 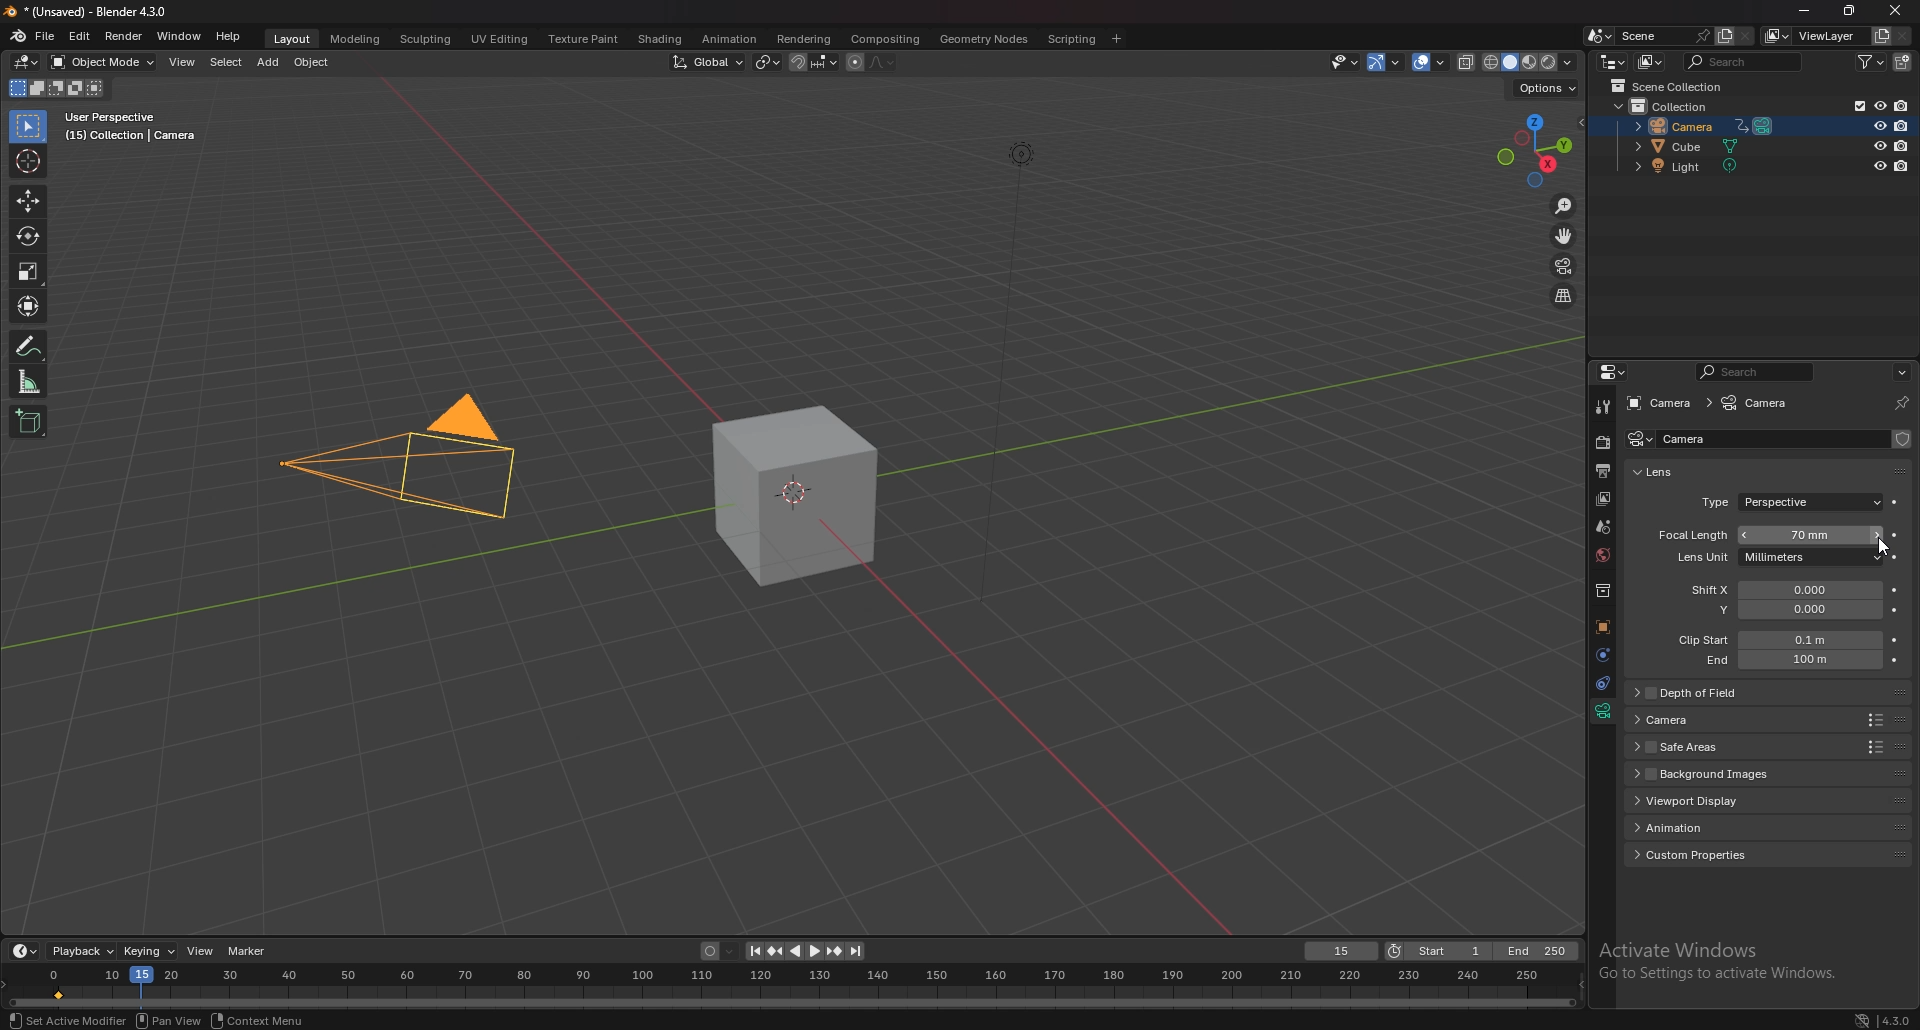 What do you see at coordinates (1562, 205) in the screenshot?
I see `zoom` at bounding box center [1562, 205].